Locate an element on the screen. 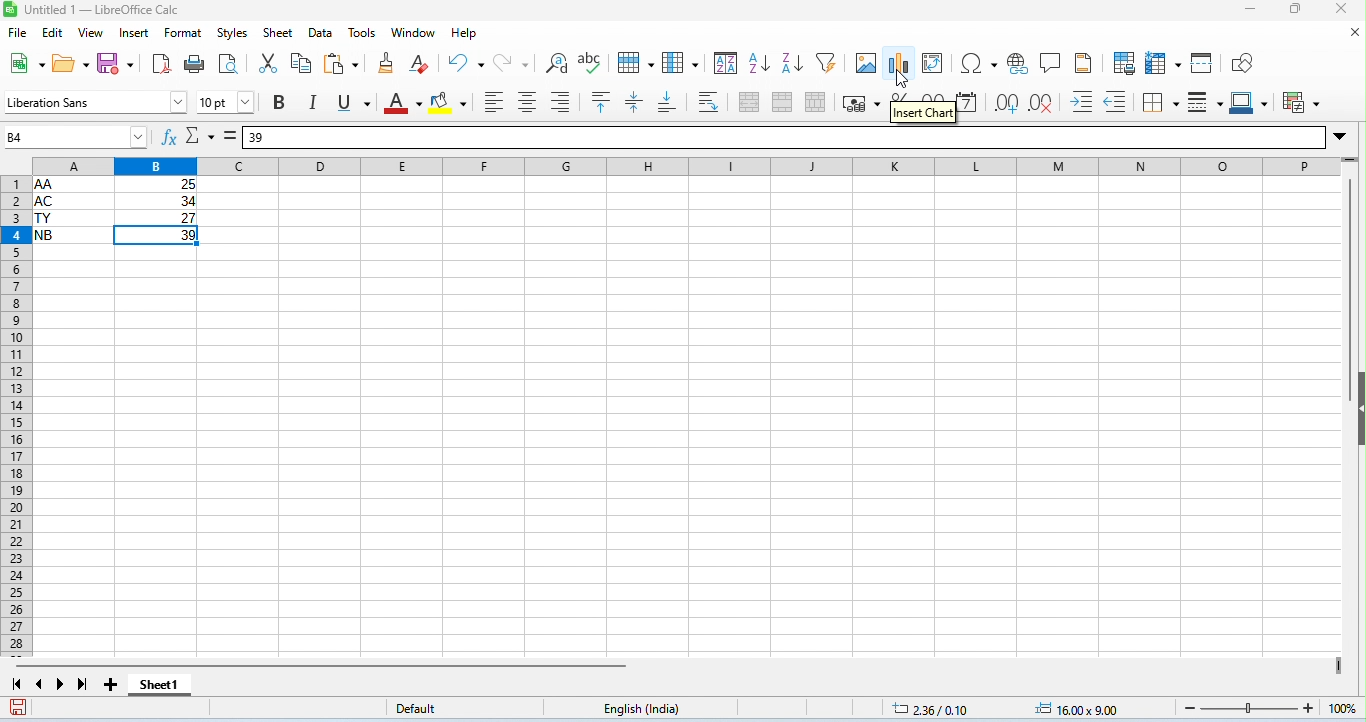 This screenshot has height=722, width=1366. spelling is located at coordinates (593, 63).